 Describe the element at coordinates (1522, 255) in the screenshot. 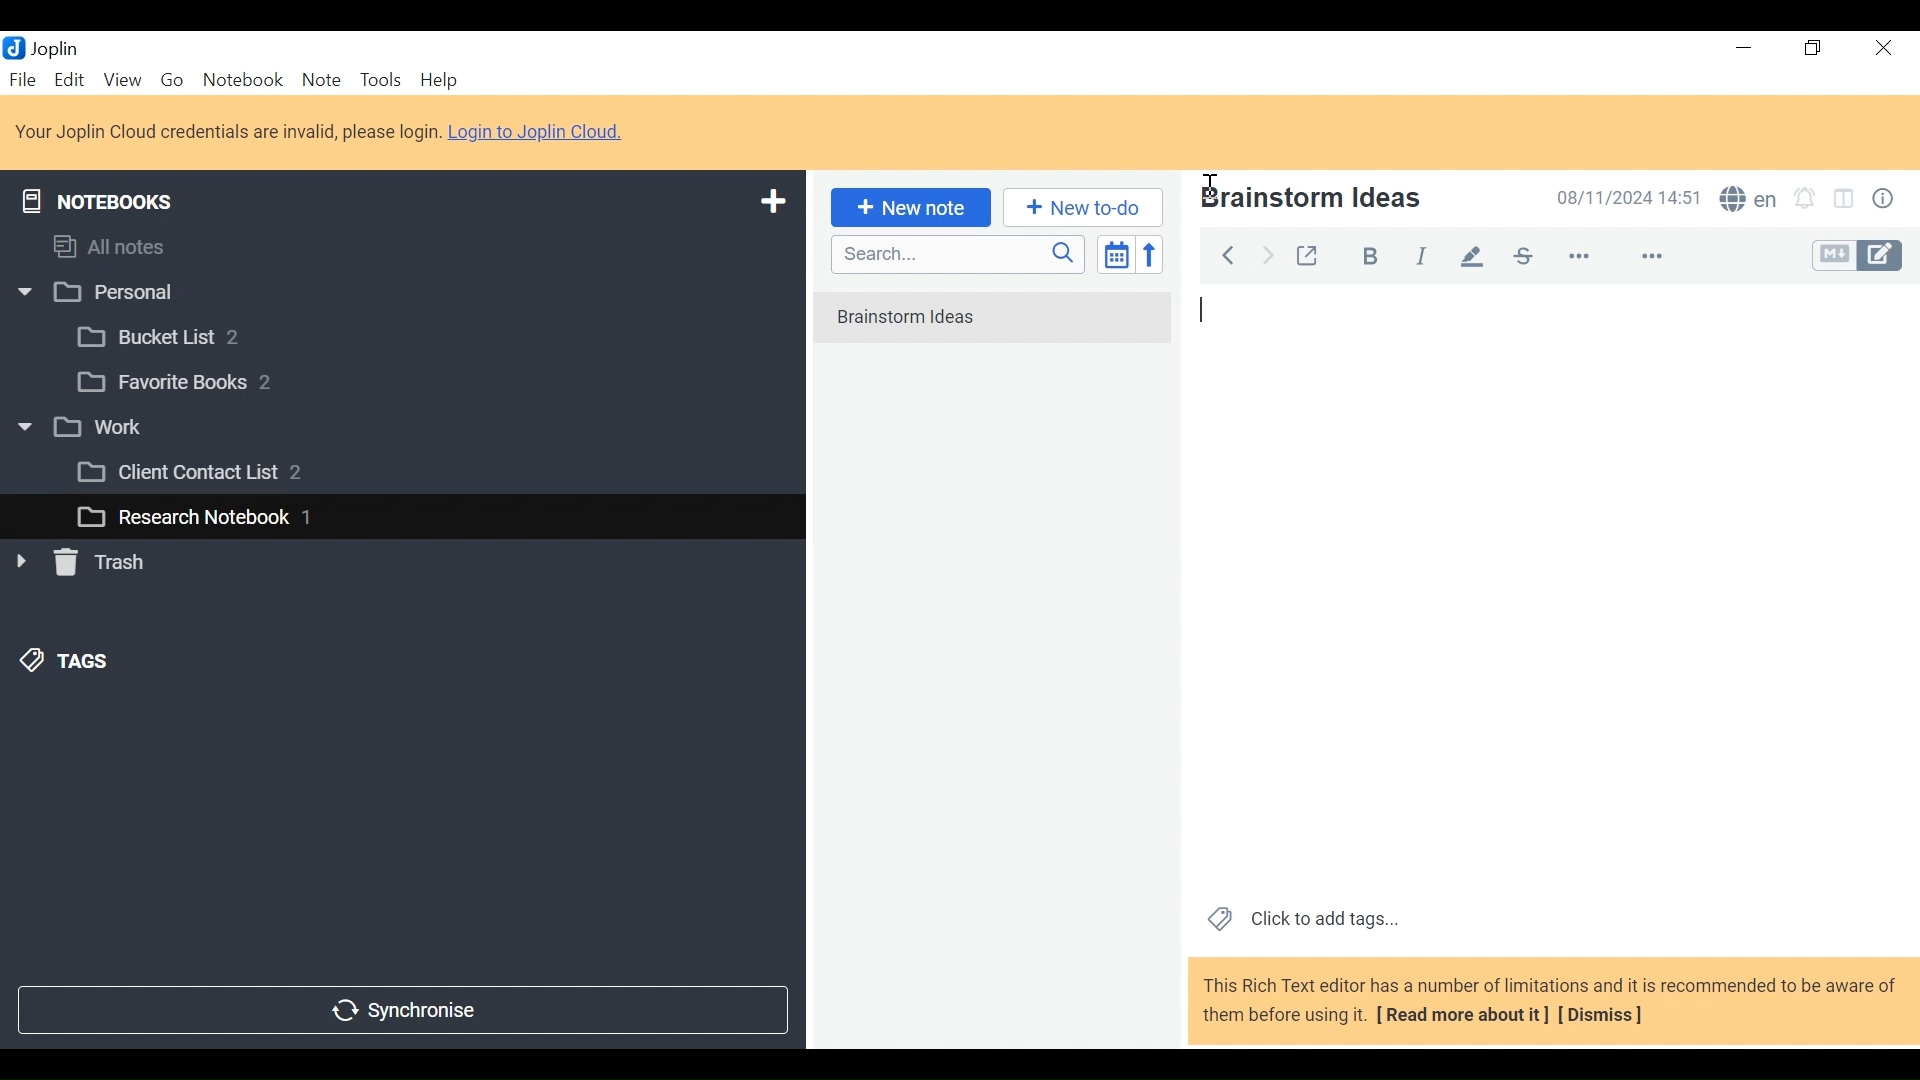

I see `strikethrough` at that location.